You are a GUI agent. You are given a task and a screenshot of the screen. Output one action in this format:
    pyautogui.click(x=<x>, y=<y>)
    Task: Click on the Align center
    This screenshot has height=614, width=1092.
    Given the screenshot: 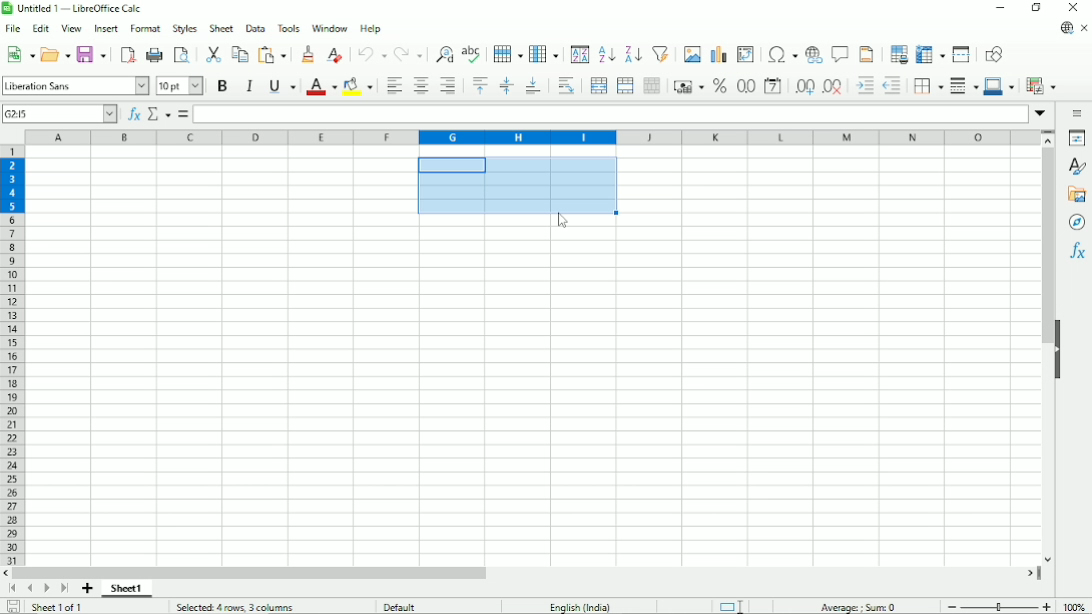 What is the action you would take?
    pyautogui.click(x=420, y=87)
    